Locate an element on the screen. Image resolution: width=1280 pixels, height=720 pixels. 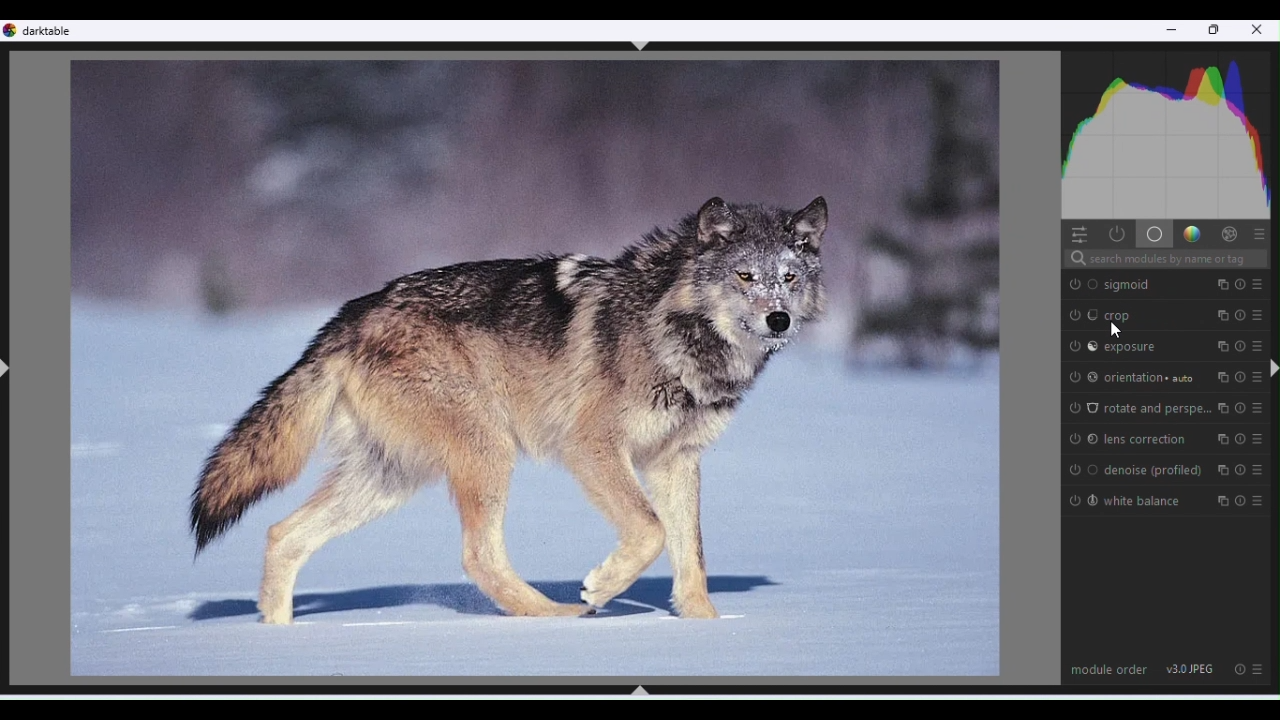
Sigmoid is located at coordinates (1168, 283).